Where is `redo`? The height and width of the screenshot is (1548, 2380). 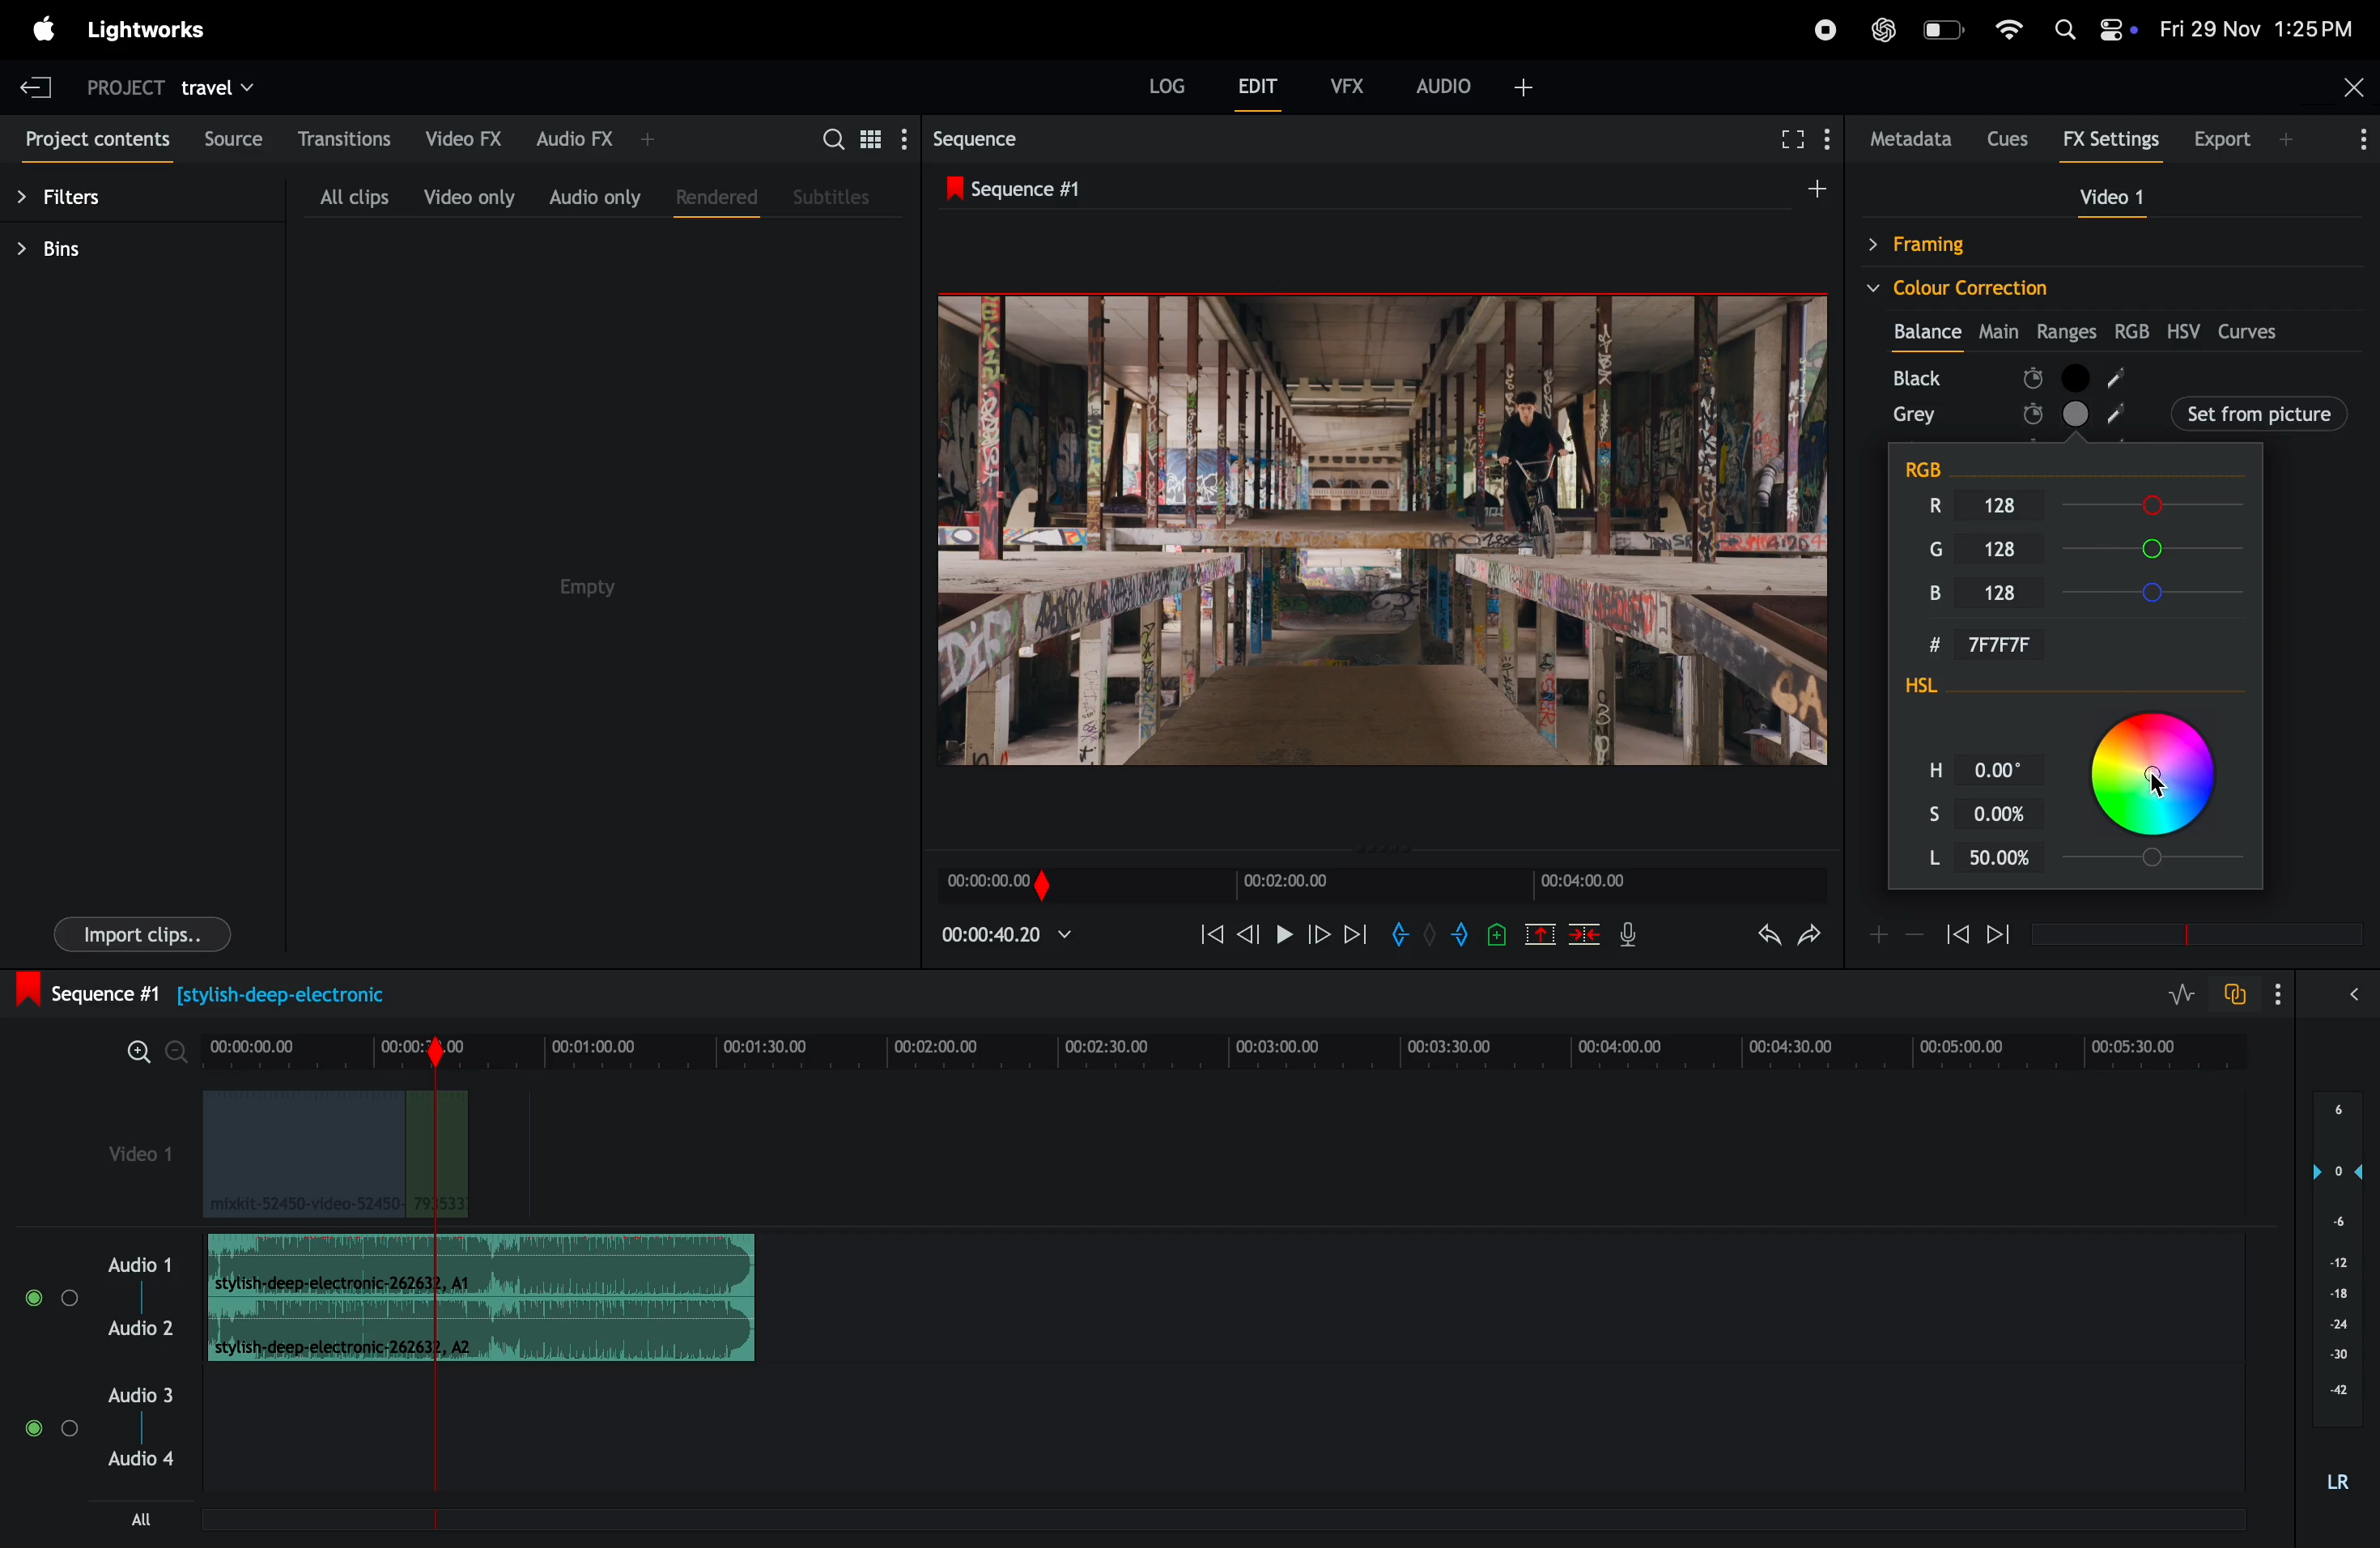 redo is located at coordinates (1815, 934).